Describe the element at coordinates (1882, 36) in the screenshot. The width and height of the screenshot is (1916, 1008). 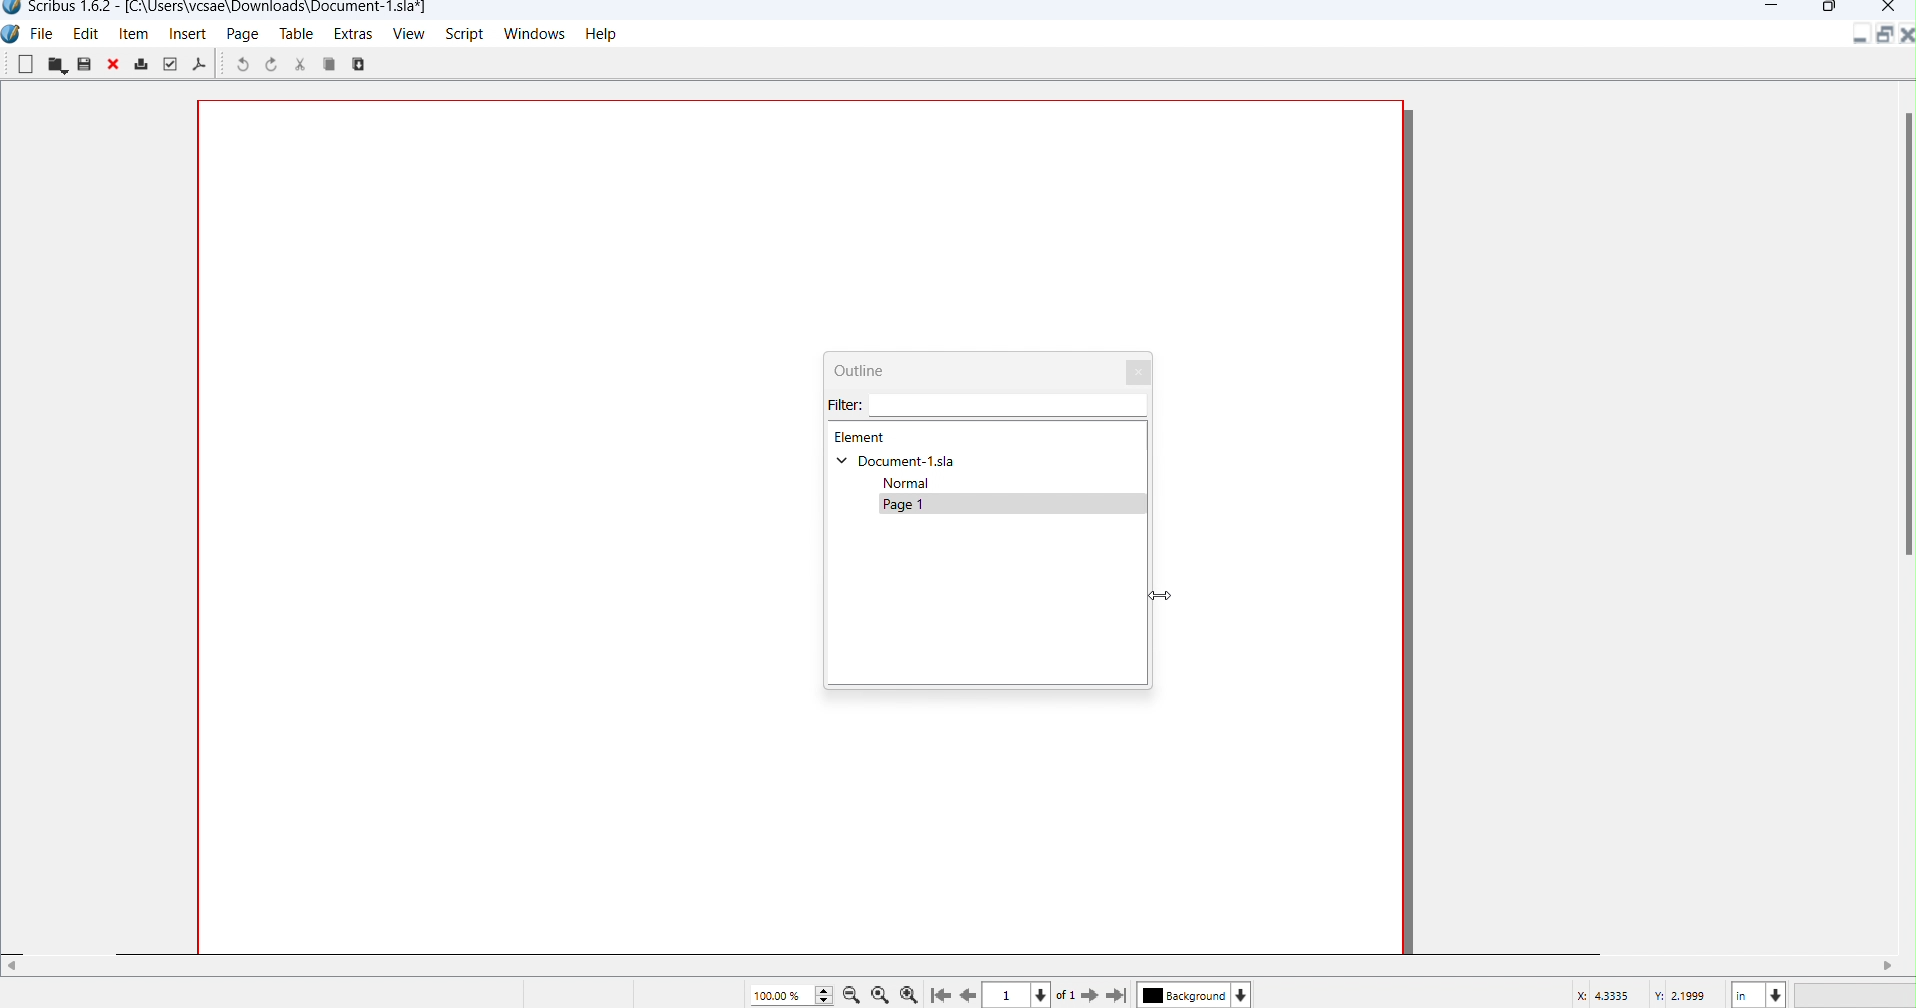
I see `maximize` at that location.